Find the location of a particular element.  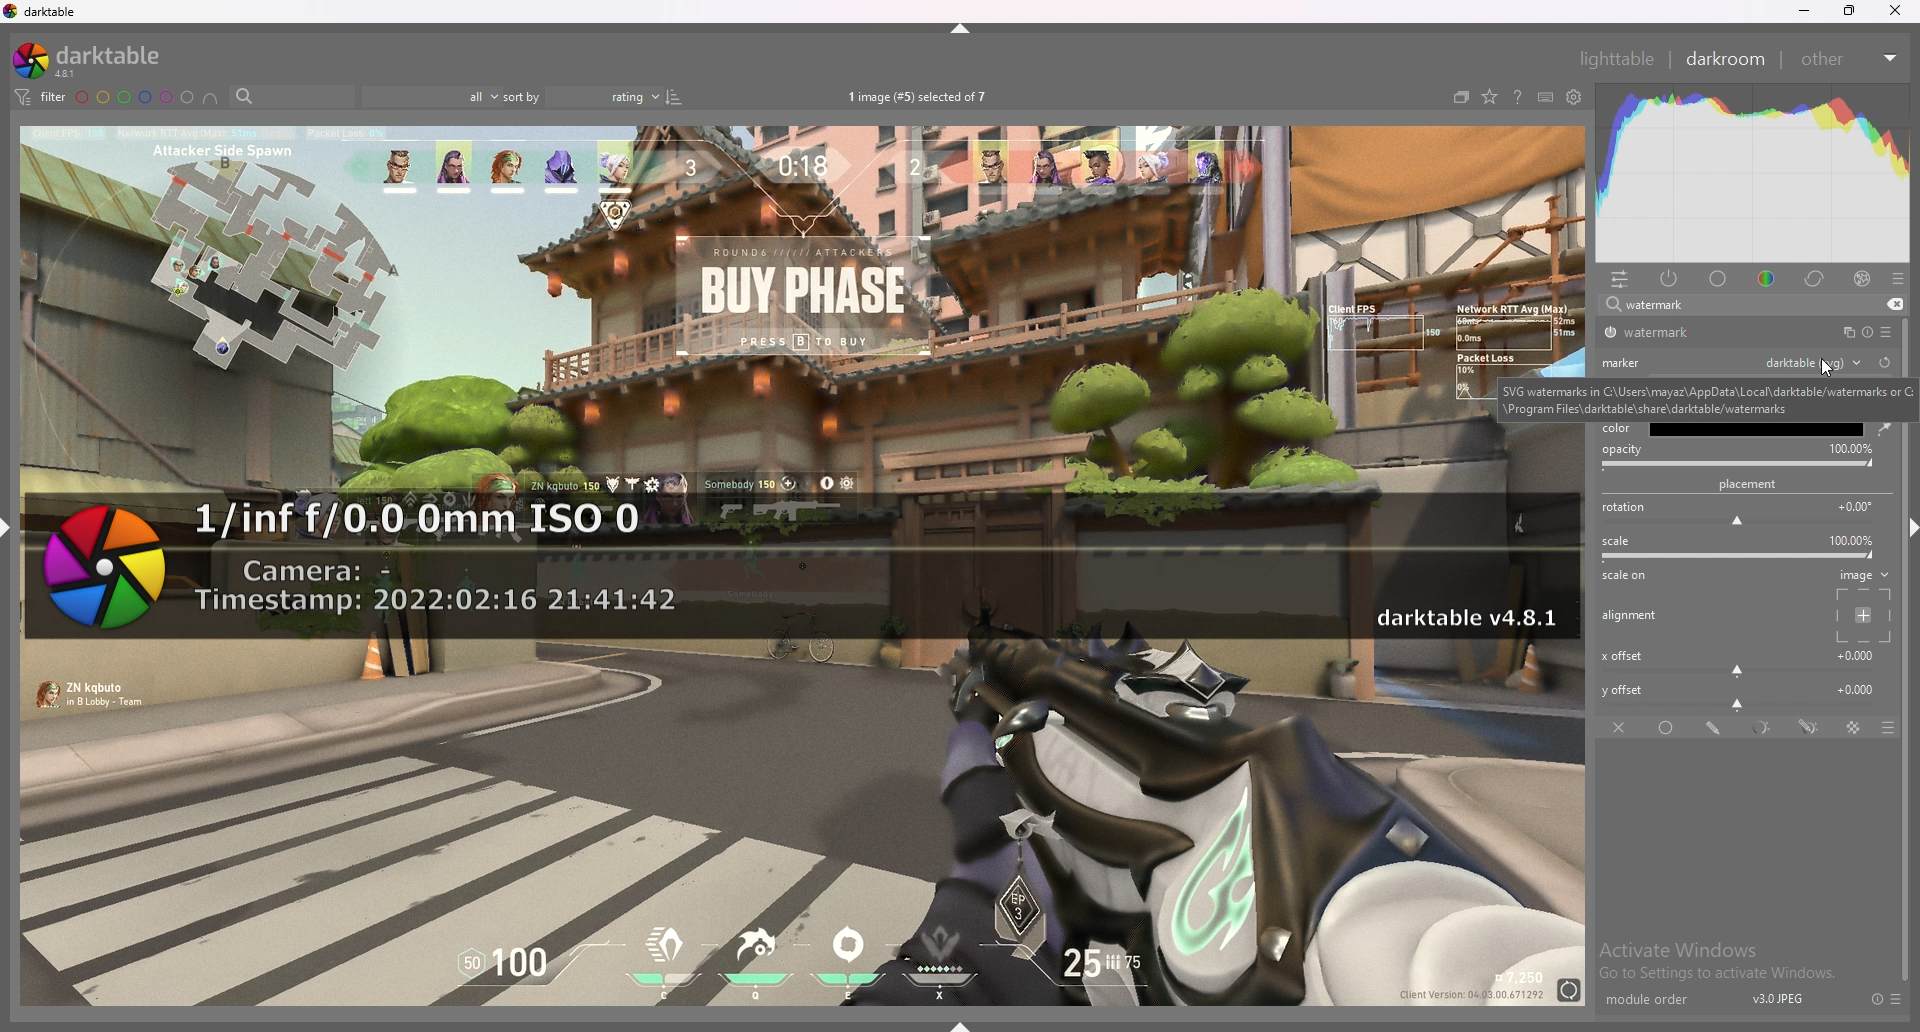

y offset is located at coordinates (1741, 694).